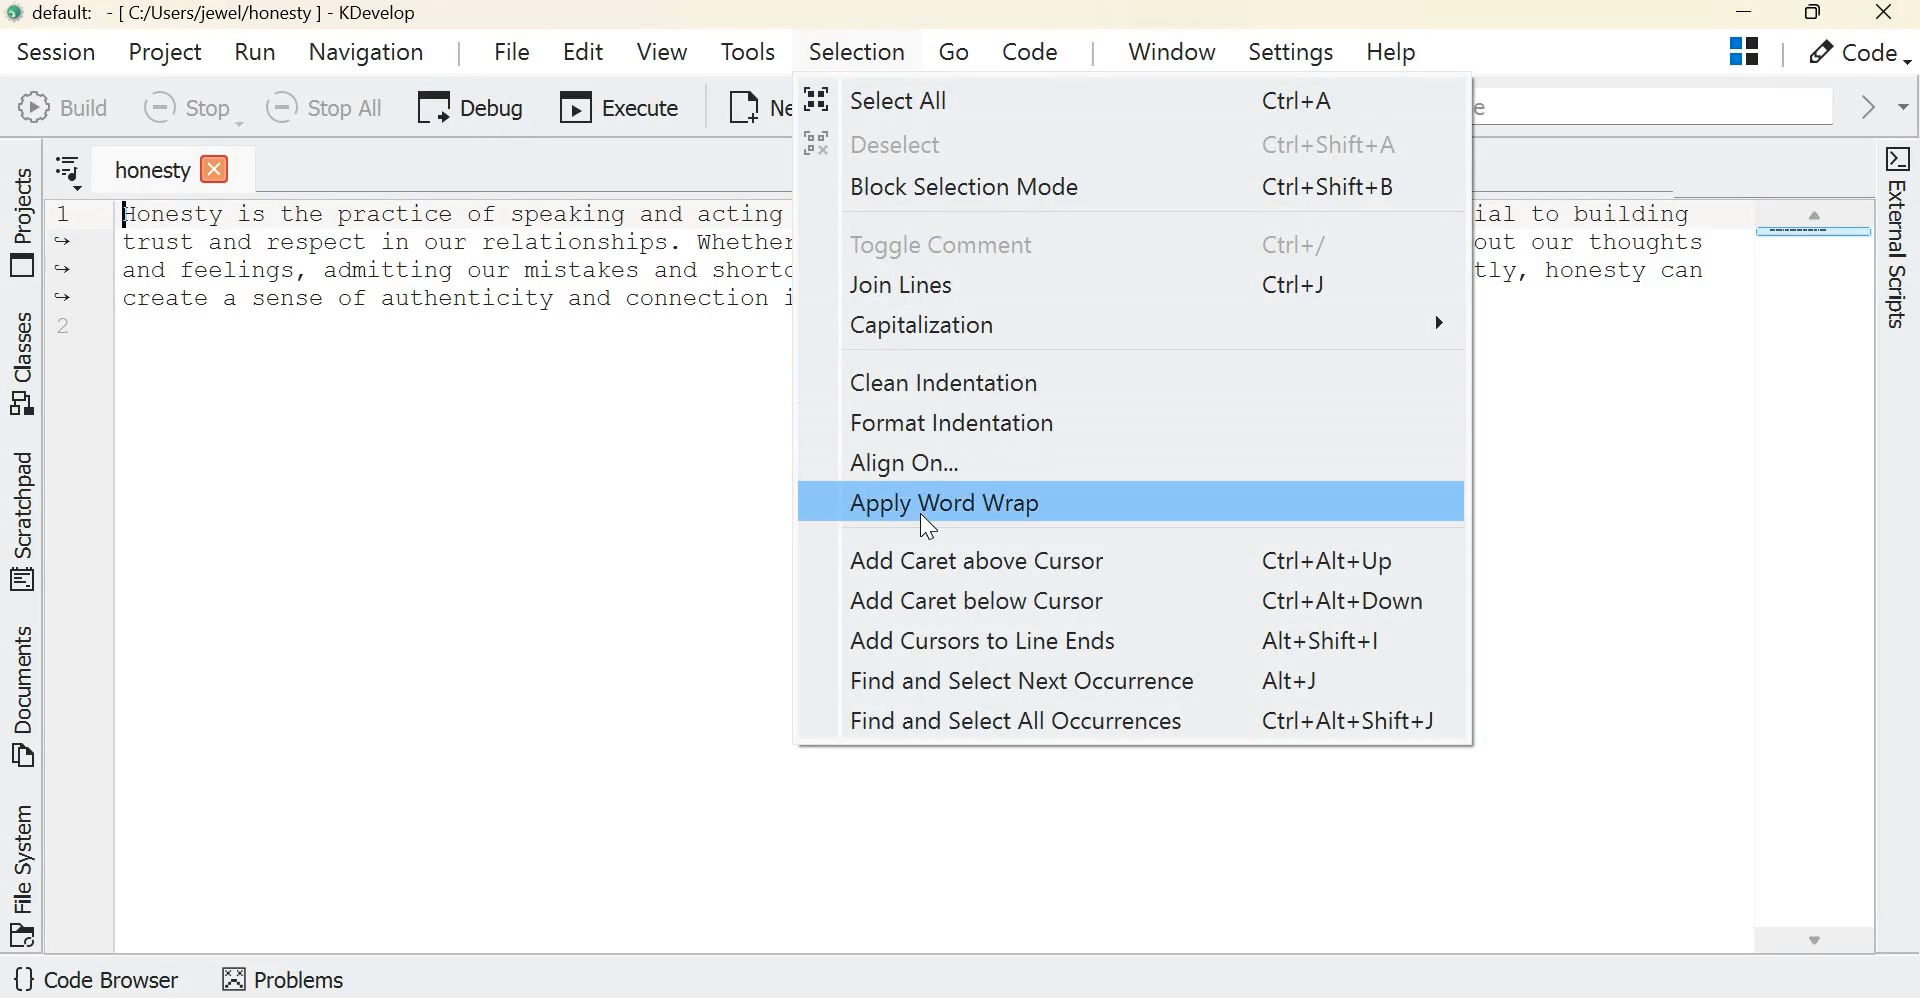  I want to click on Toggle 'problems' tool view, so click(283, 977).